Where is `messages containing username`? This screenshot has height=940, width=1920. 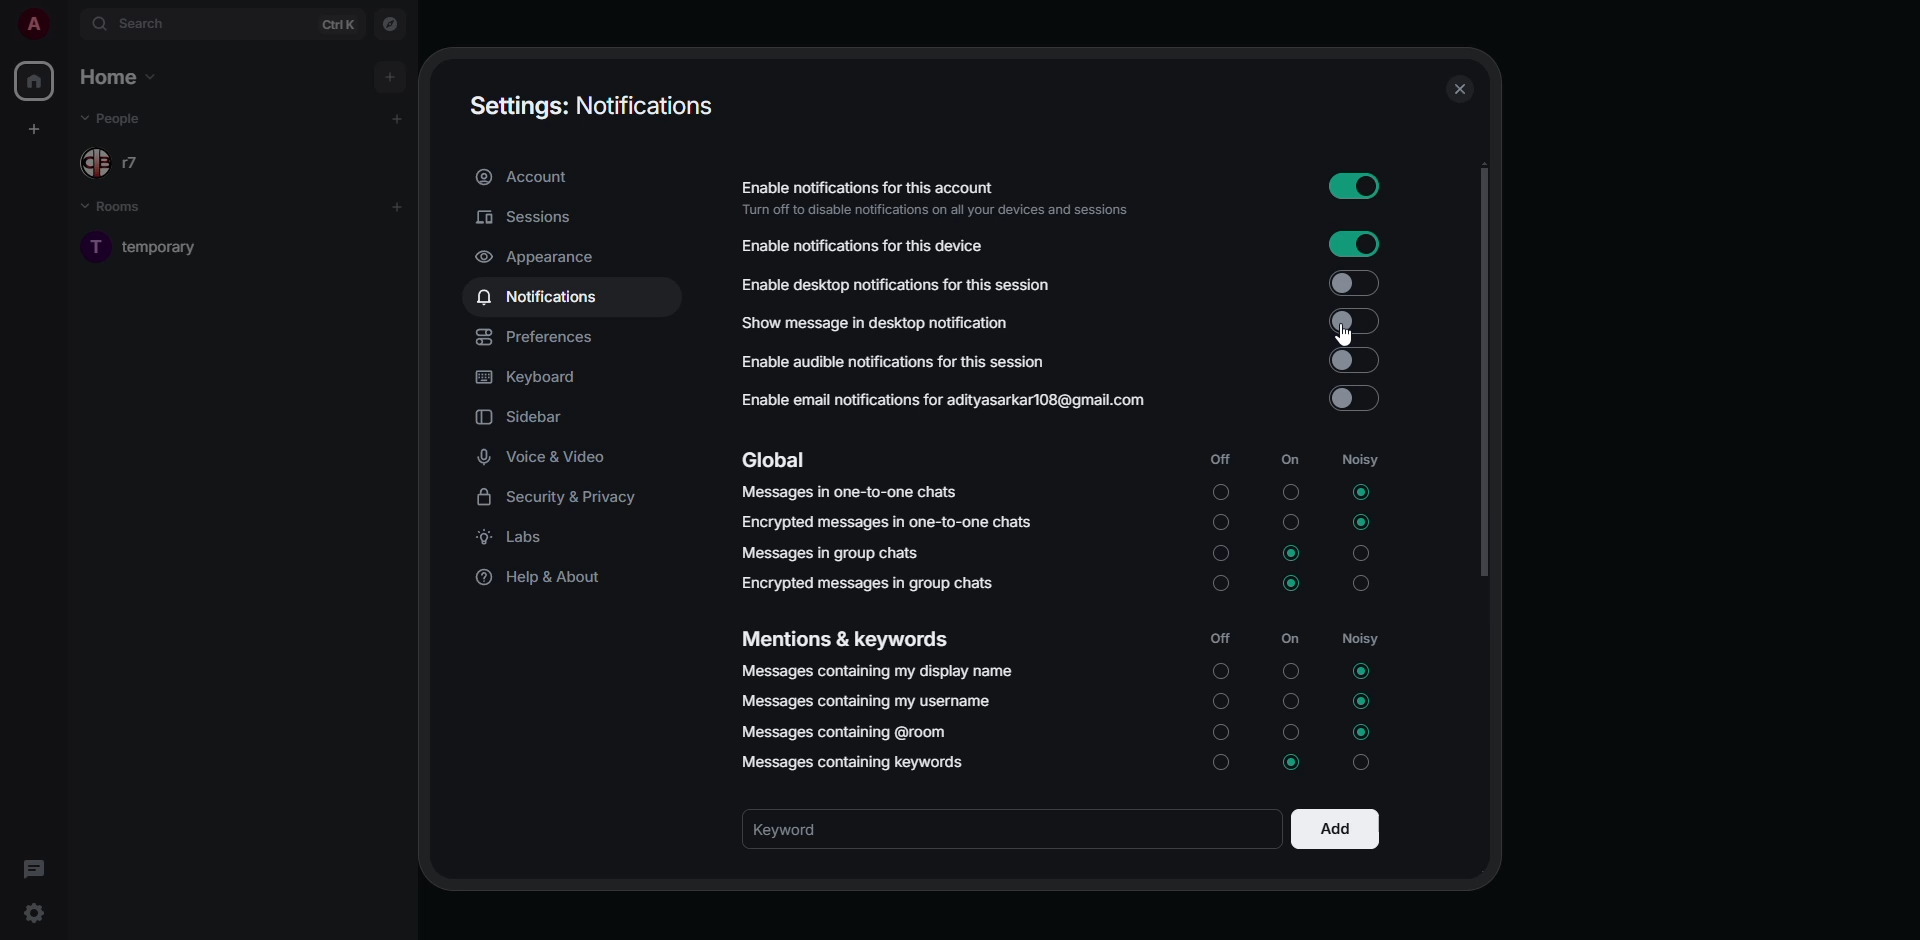
messages containing username is located at coordinates (866, 700).